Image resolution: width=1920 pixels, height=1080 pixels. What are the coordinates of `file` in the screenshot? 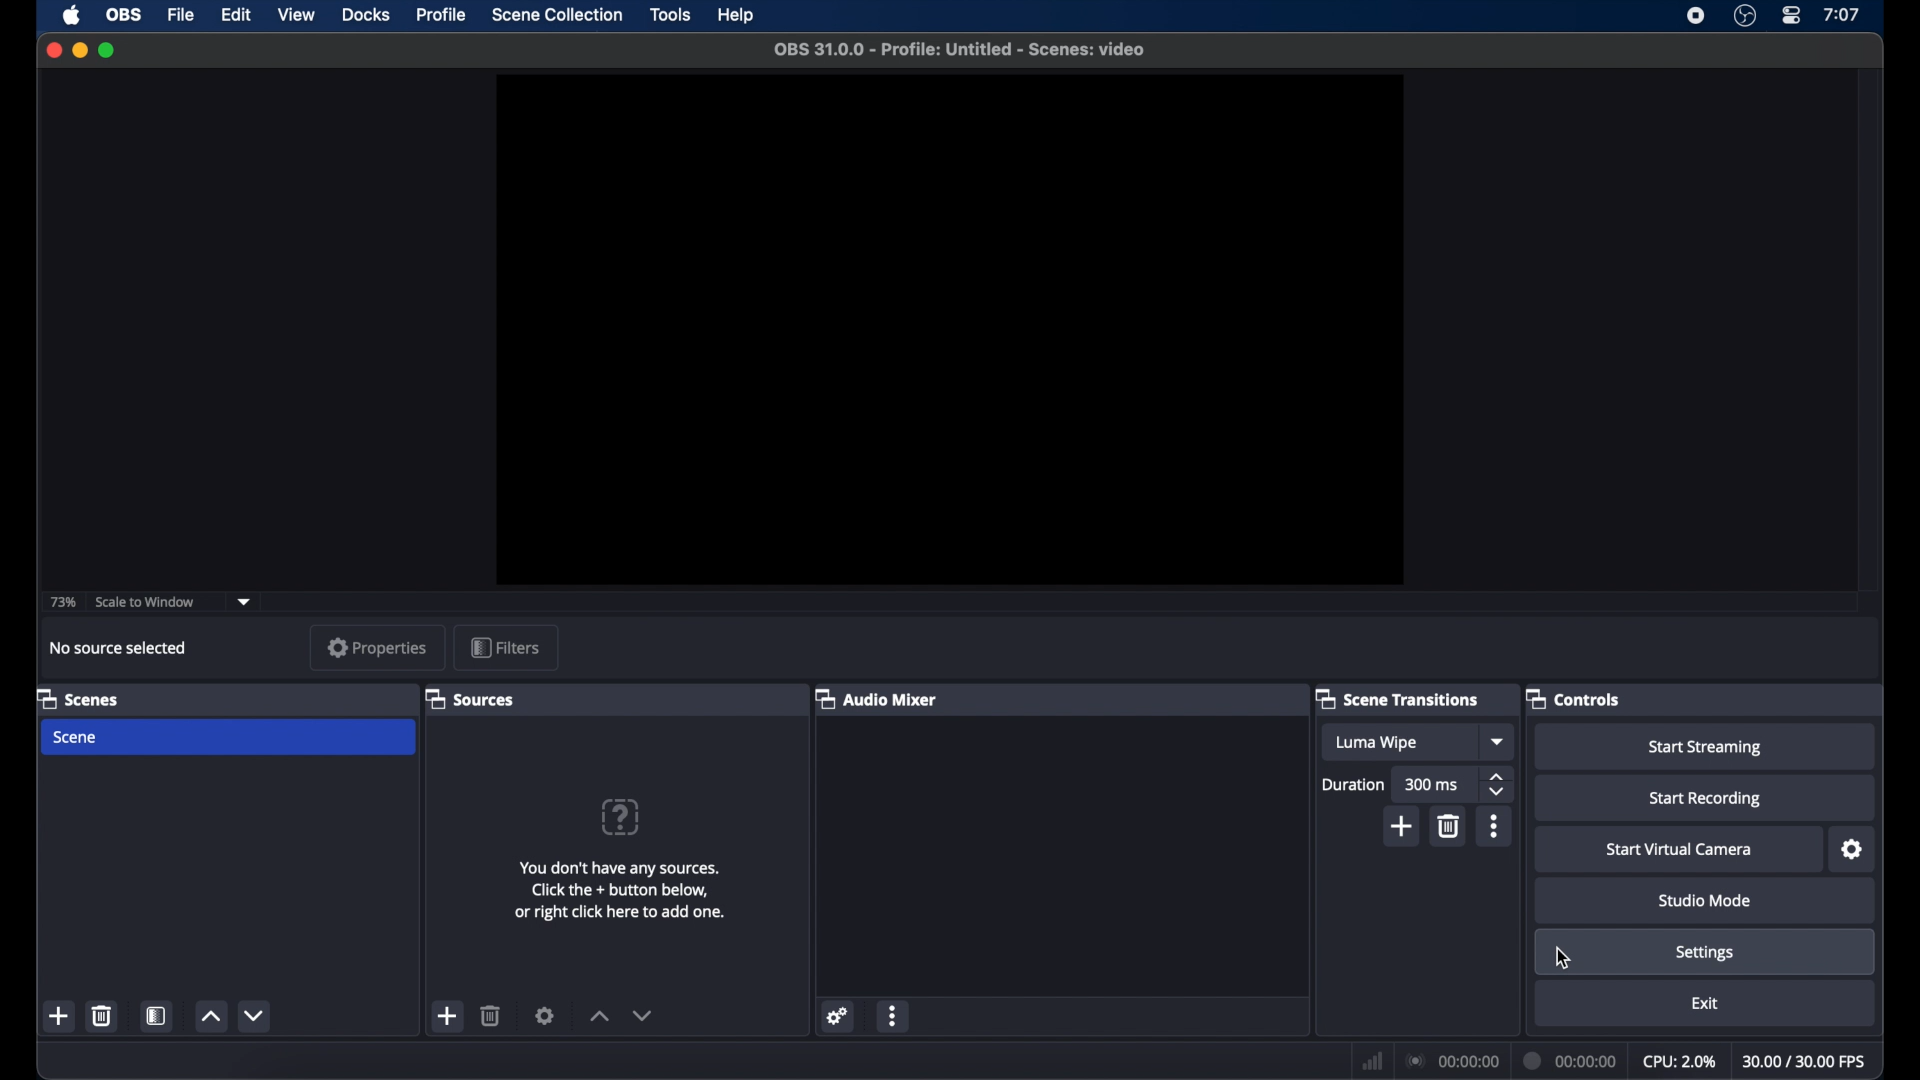 It's located at (182, 14).